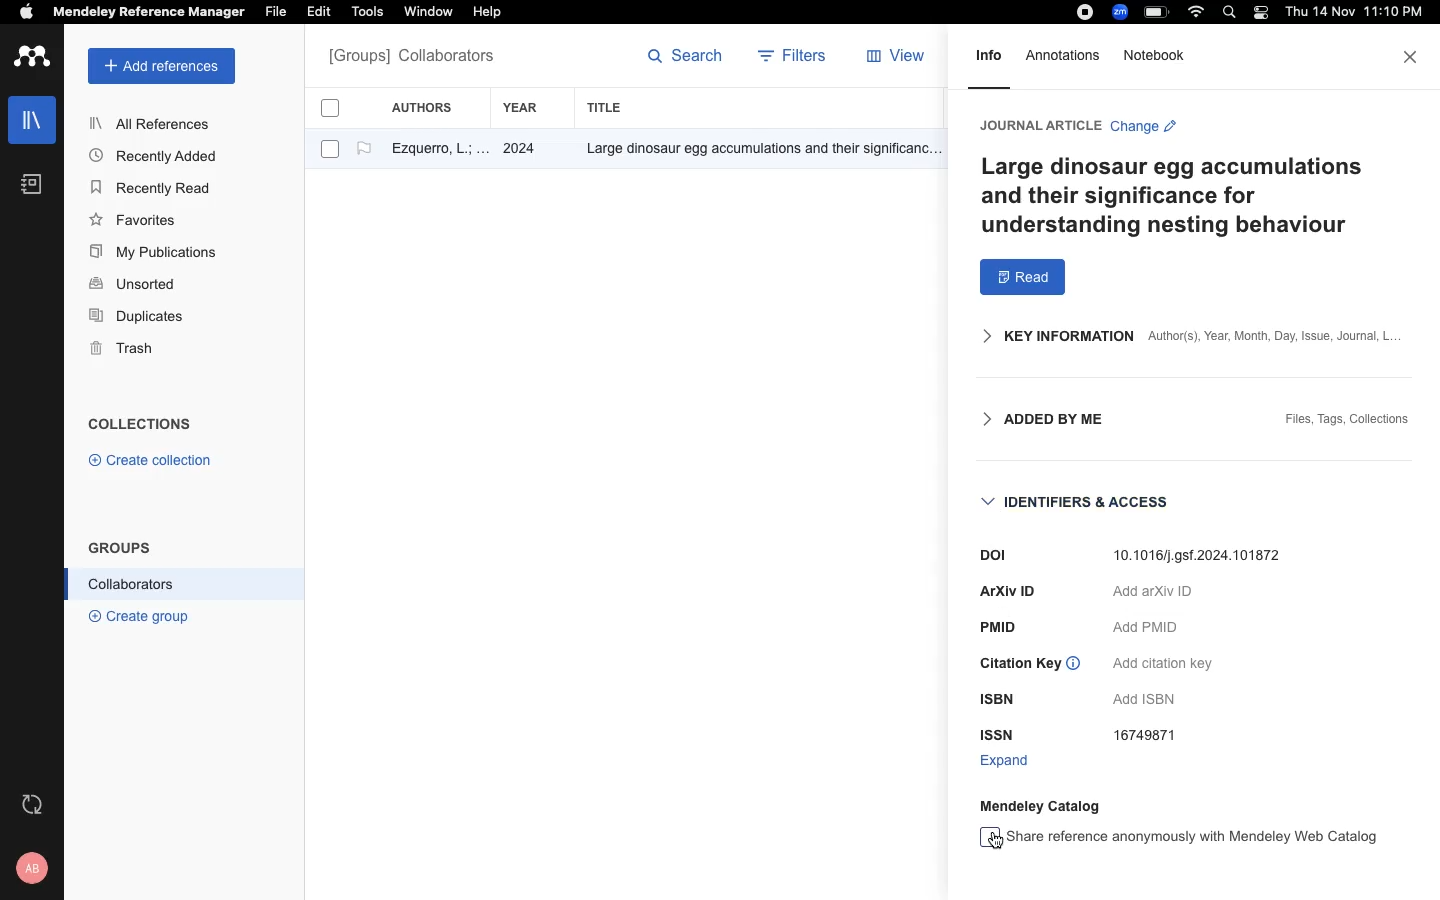 Image resolution: width=1440 pixels, height=900 pixels. What do you see at coordinates (1179, 837) in the screenshot?
I see `Share reference anonymously with Mendeley Web Catalog` at bounding box center [1179, 837].